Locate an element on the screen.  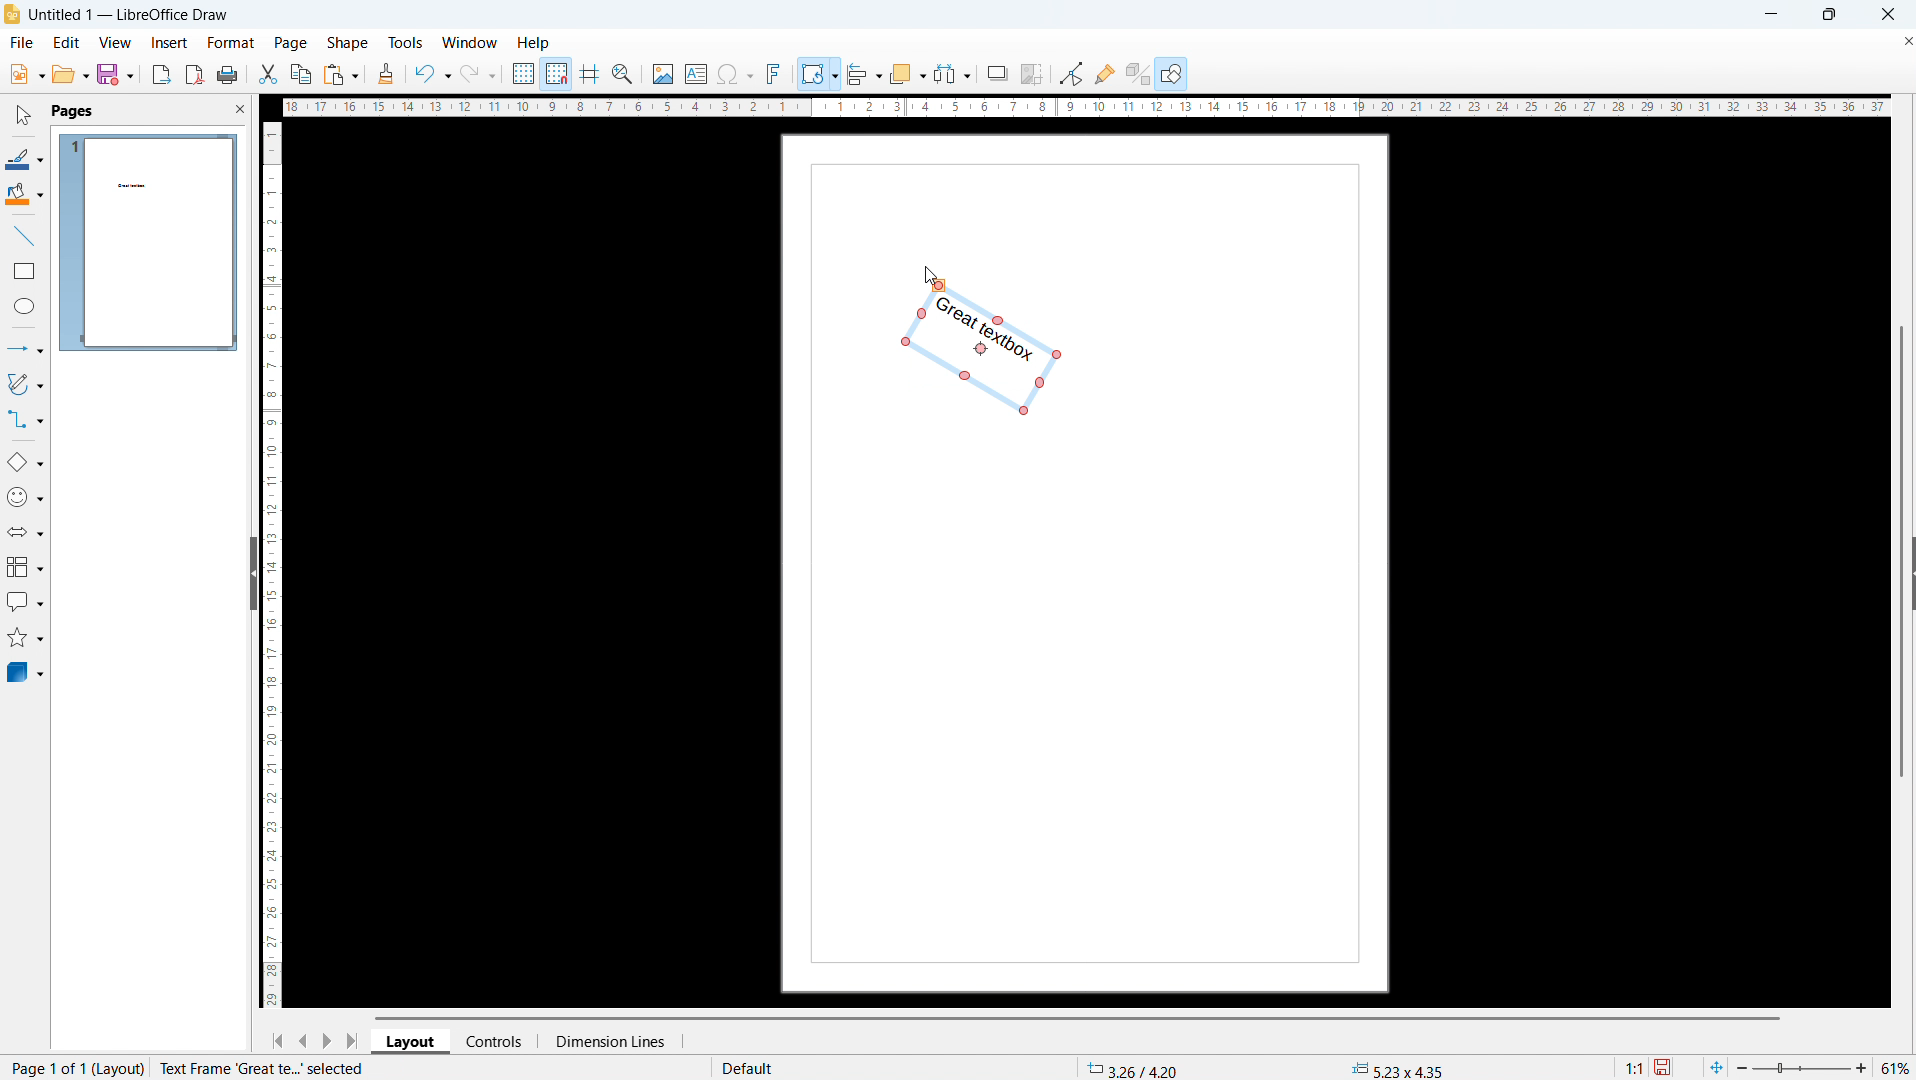
snap to grid is located at coordinates (557, 73).